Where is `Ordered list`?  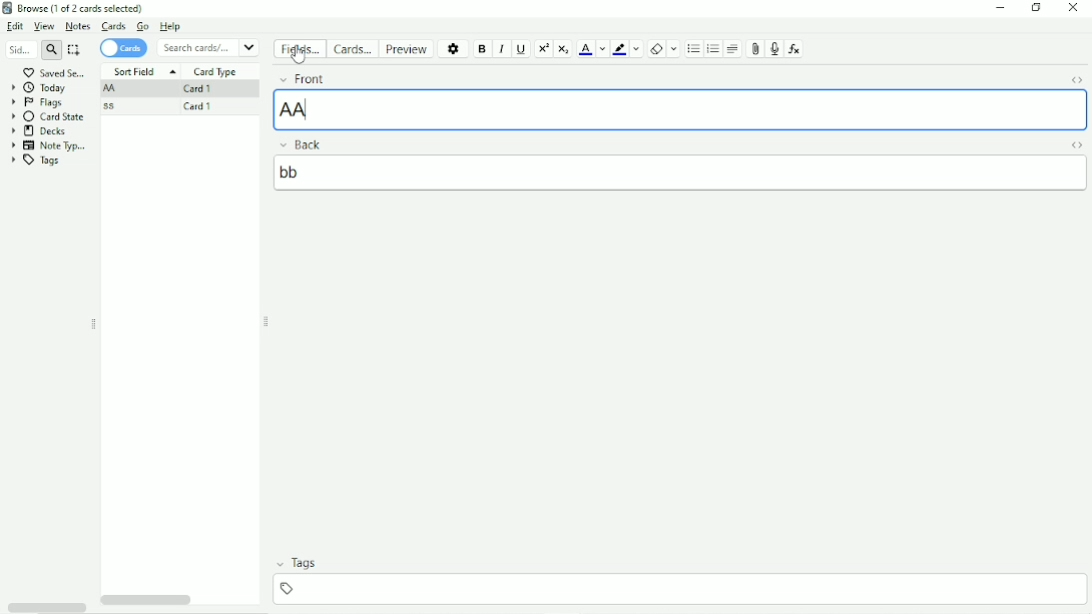
Ordered list is located at coordinates (714, 49).